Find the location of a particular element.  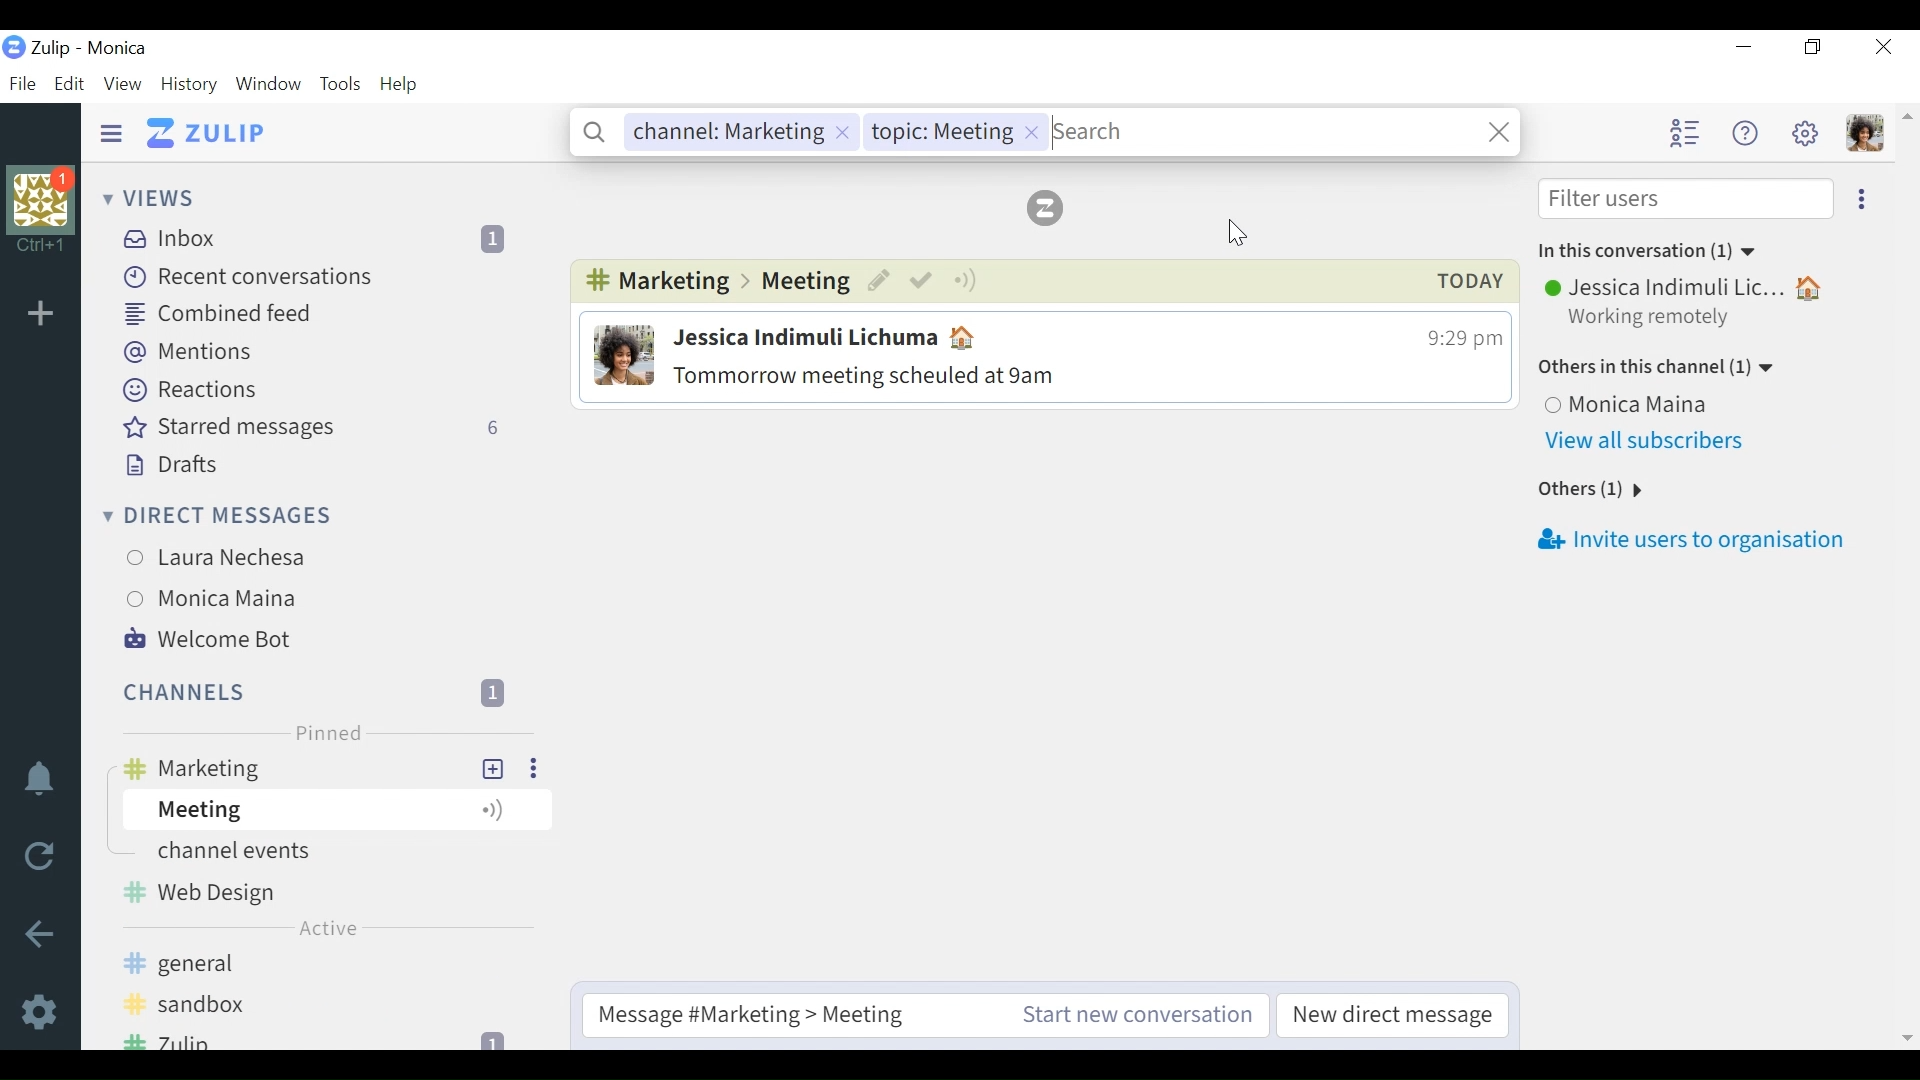

close is located at coordinates (1496, 132).